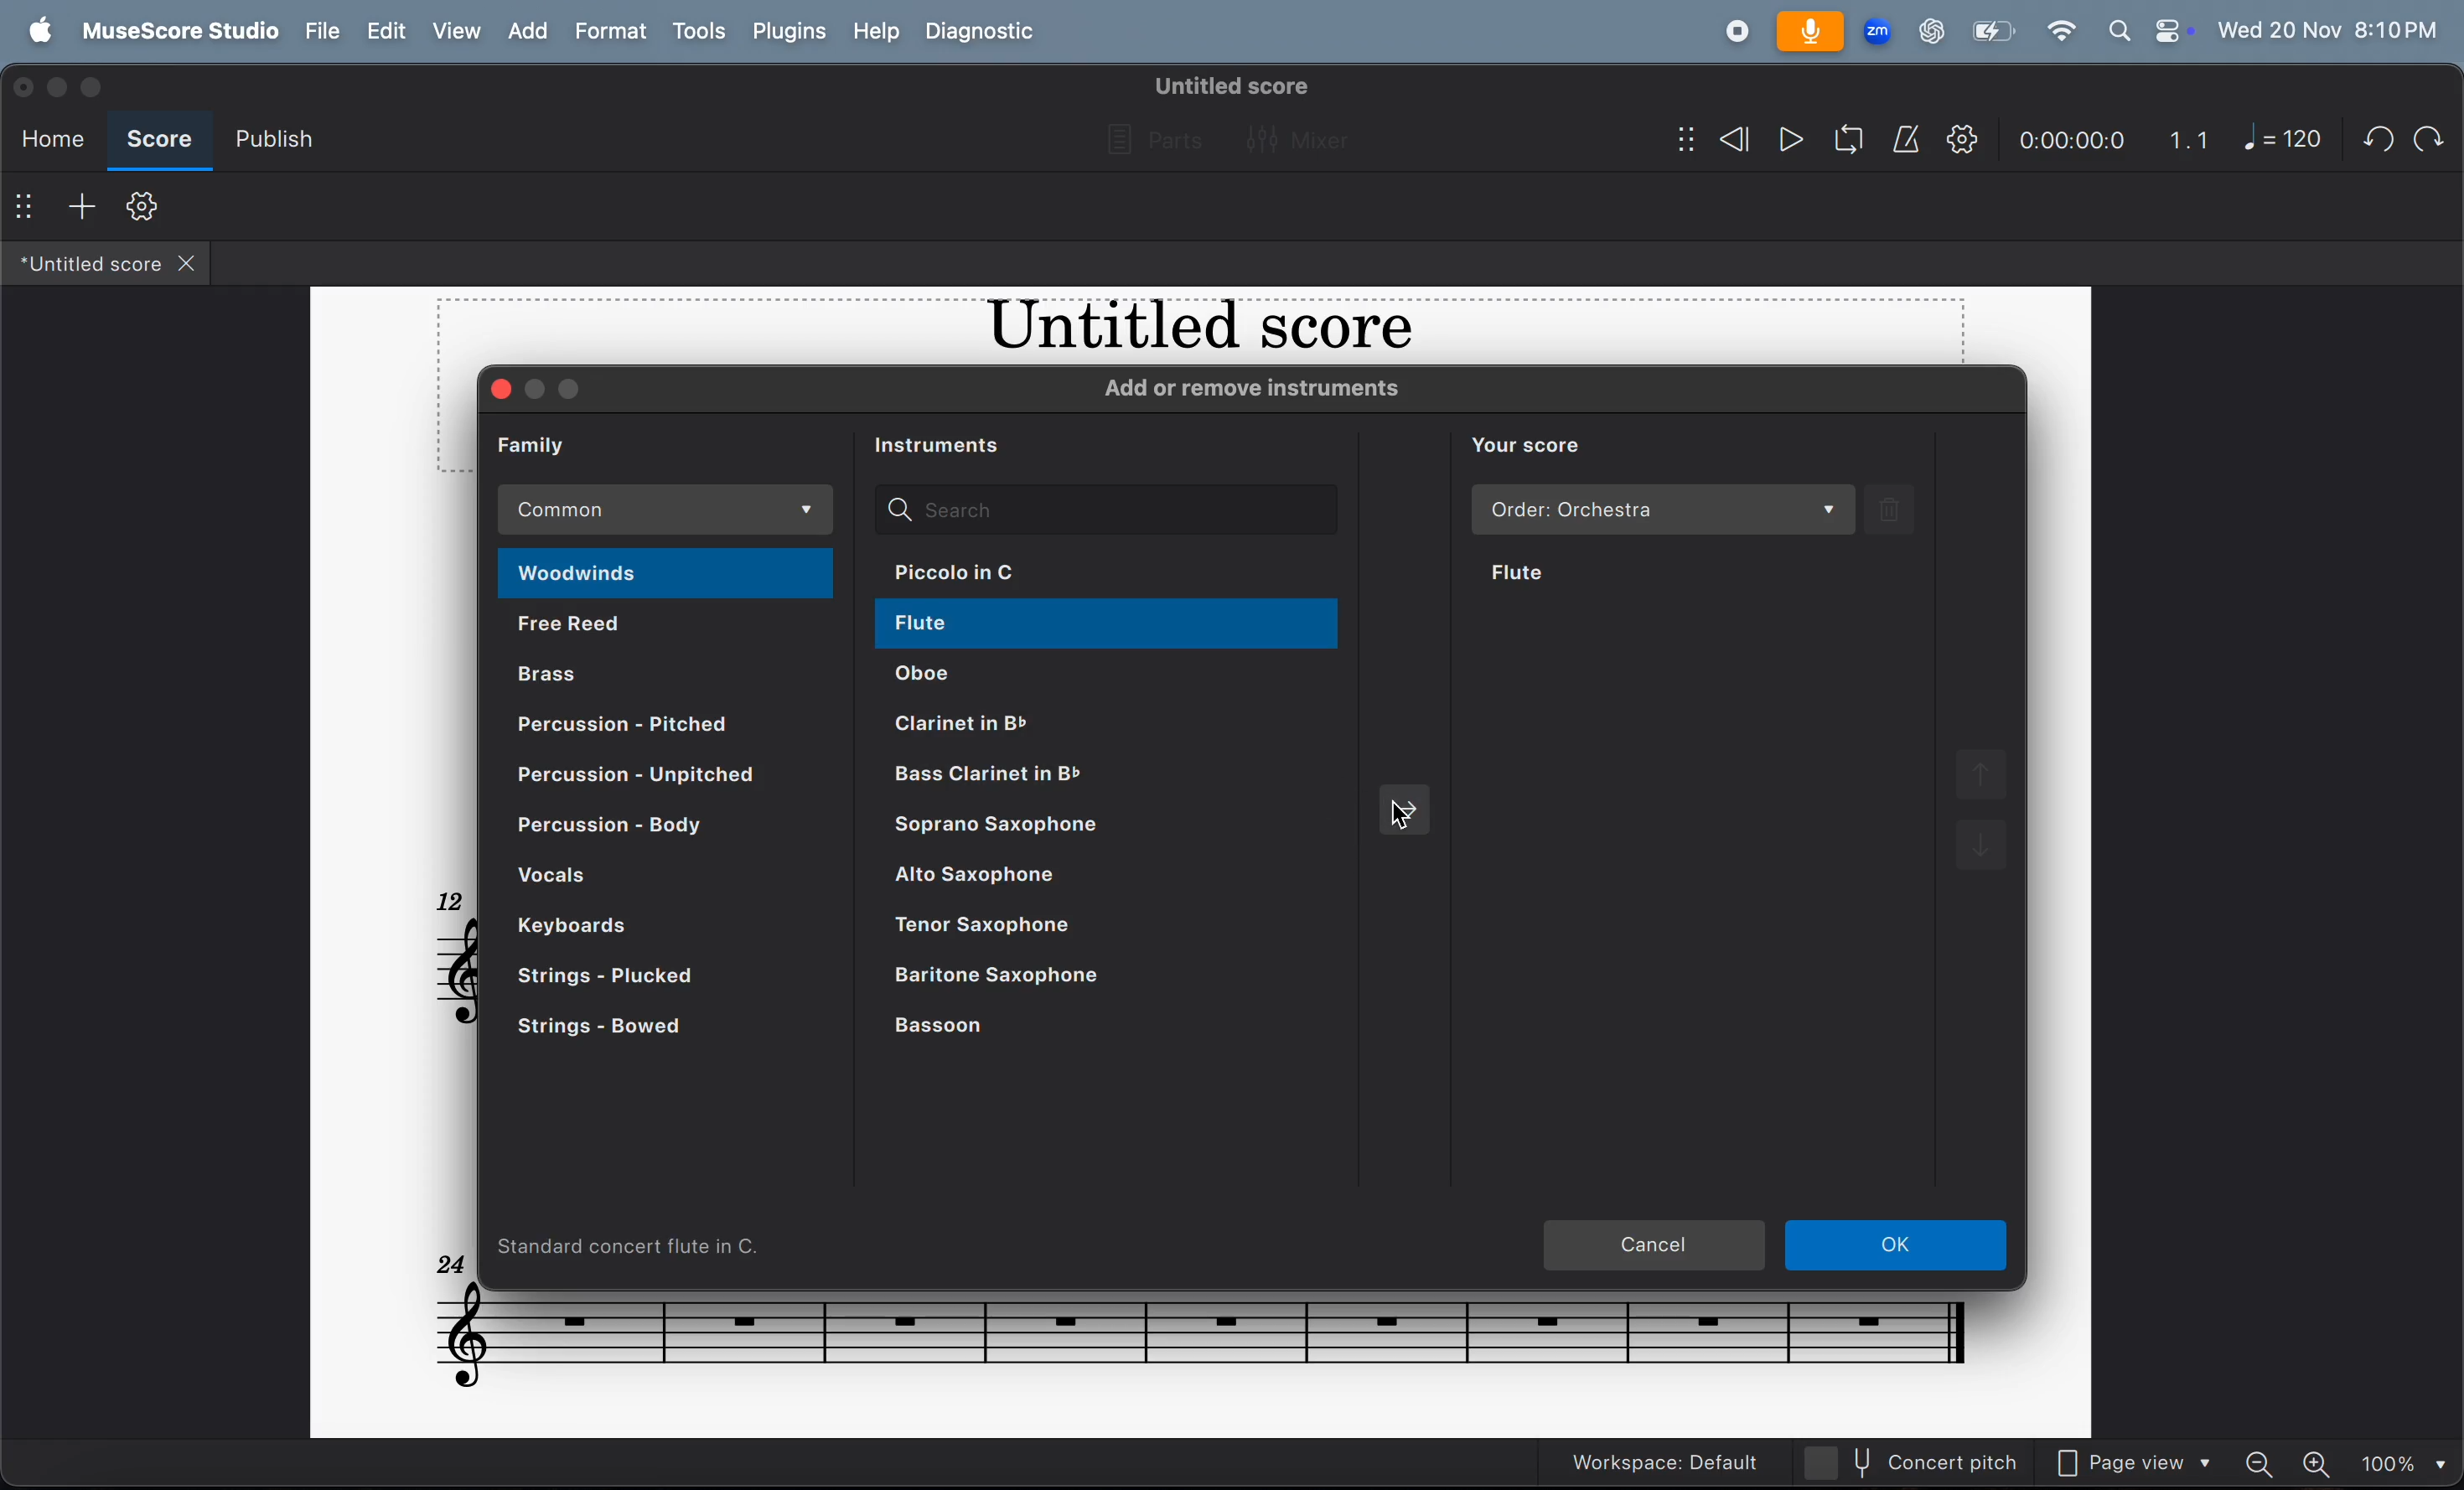 This screenshot has width=2464, height=1490. Describe the element at coordinates (2280, 138) in the screenshot. I see `note 120` at that location.